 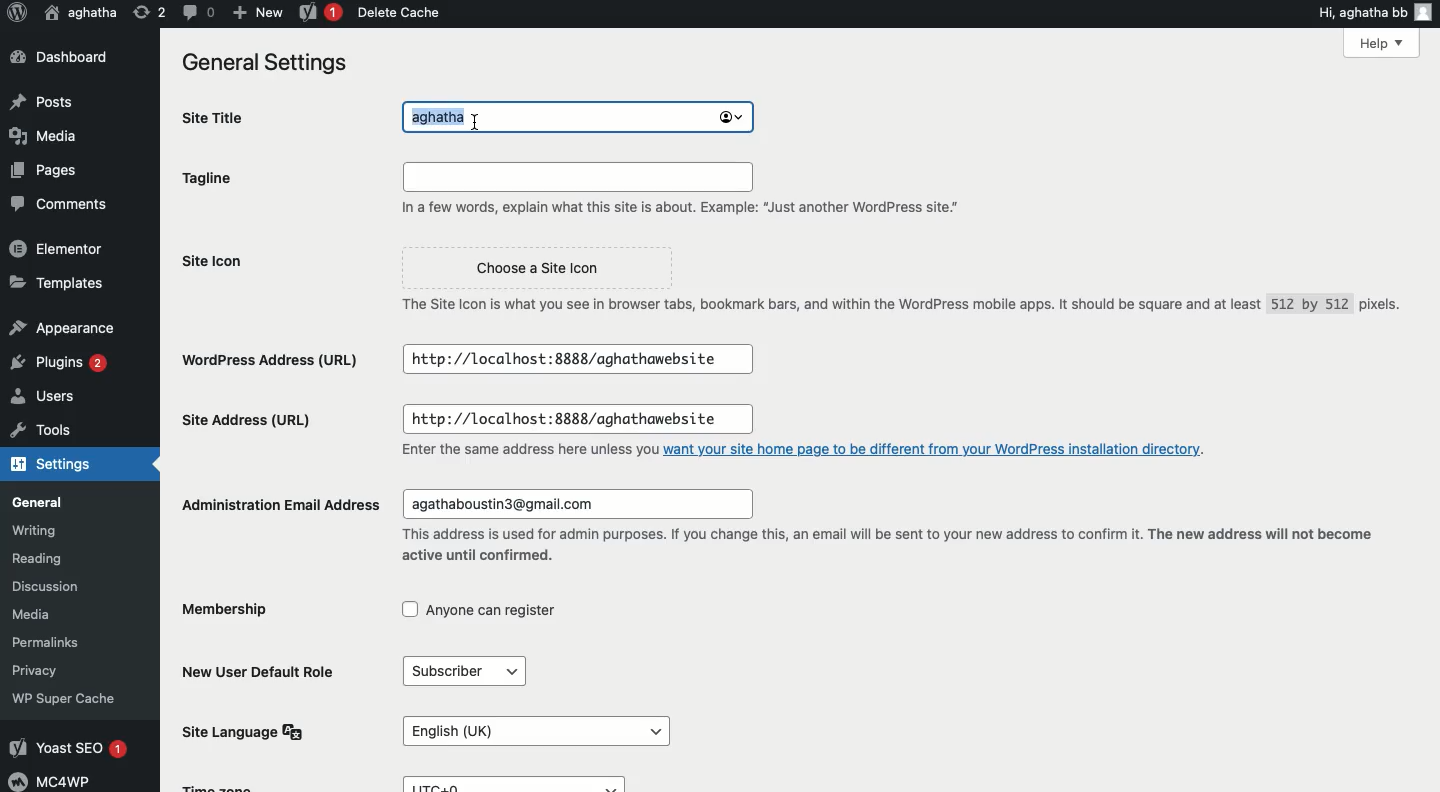 What do you see at coordinates (78, 14) in the screenshot?
I see `aghatha` at bounding box center [78, 14].